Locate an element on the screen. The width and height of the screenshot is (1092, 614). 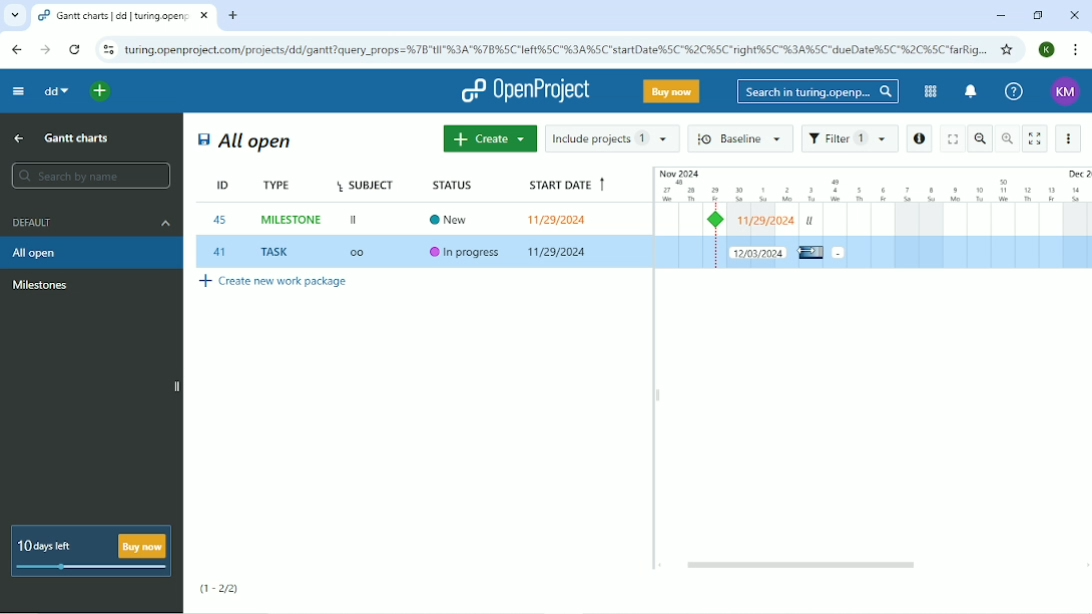
Search tabs is located at coordinates (15, 15).